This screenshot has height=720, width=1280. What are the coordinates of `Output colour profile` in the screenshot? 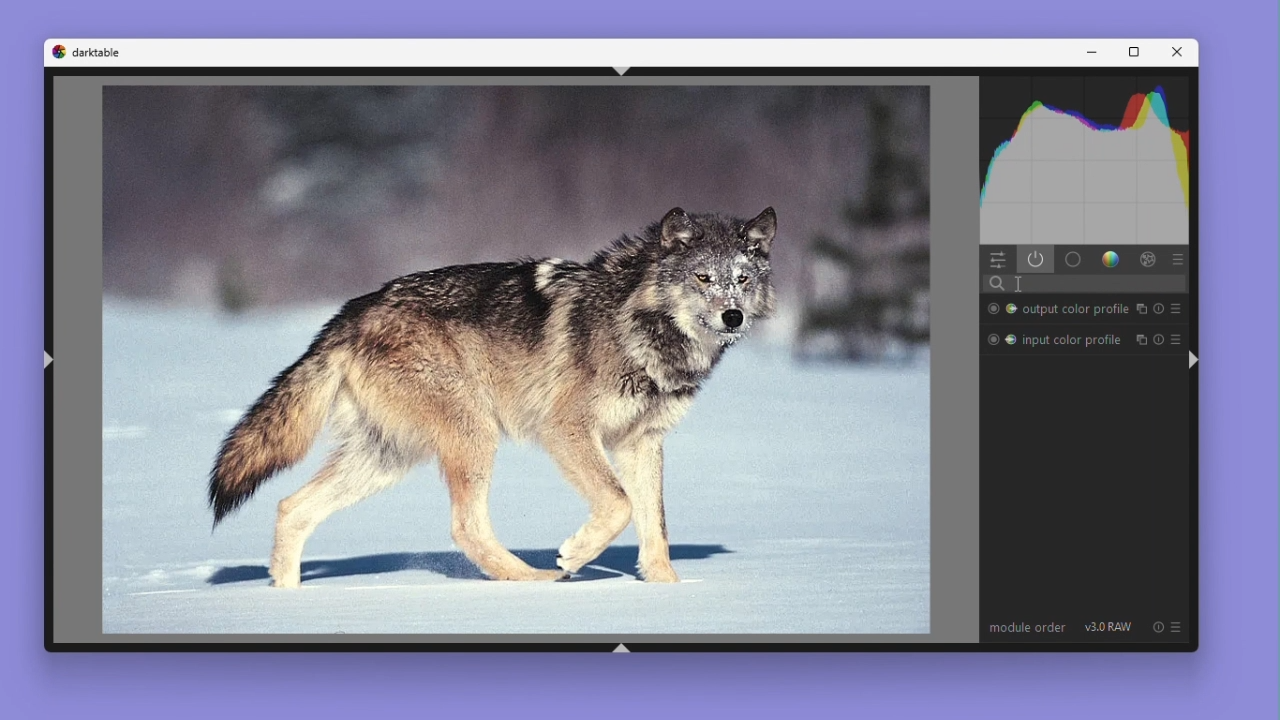 It's located at (1053, 309).